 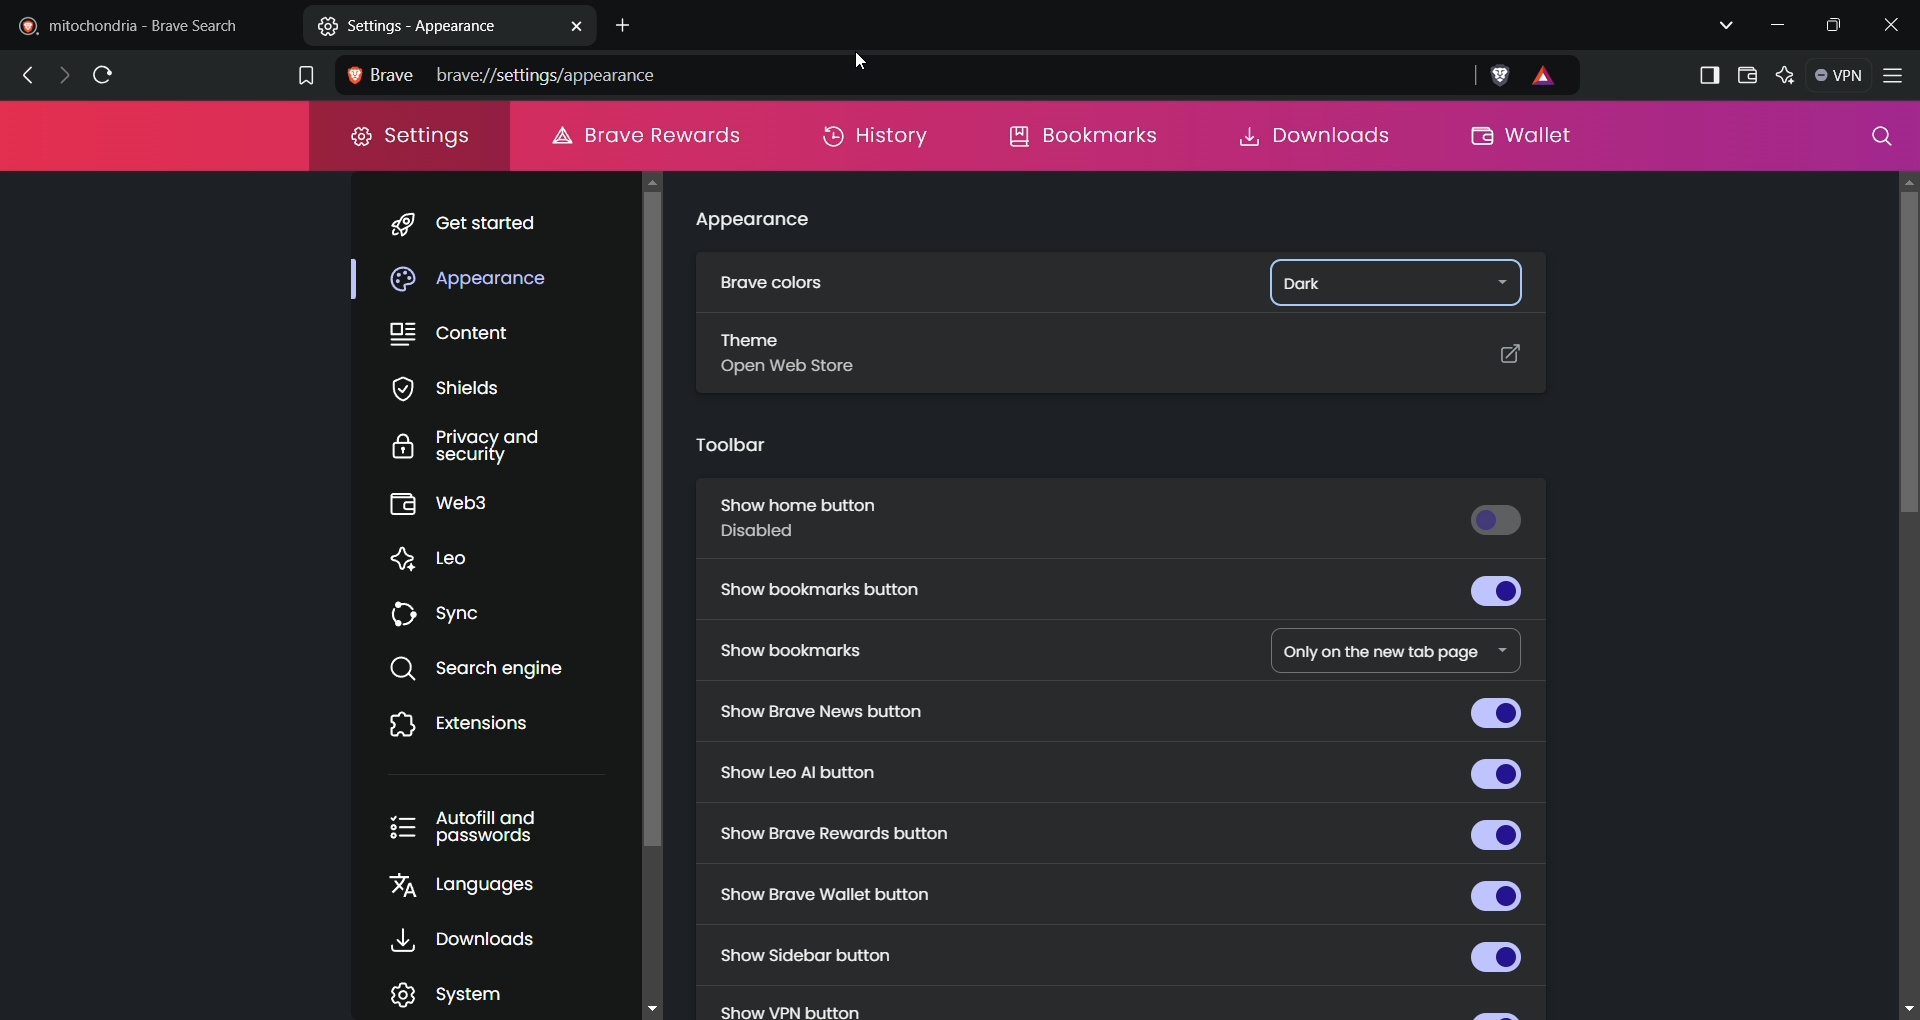 What do you see at coordinates (510, 72) in the screenshot?
I see `brave//settings` at bounding box center [510, 72].